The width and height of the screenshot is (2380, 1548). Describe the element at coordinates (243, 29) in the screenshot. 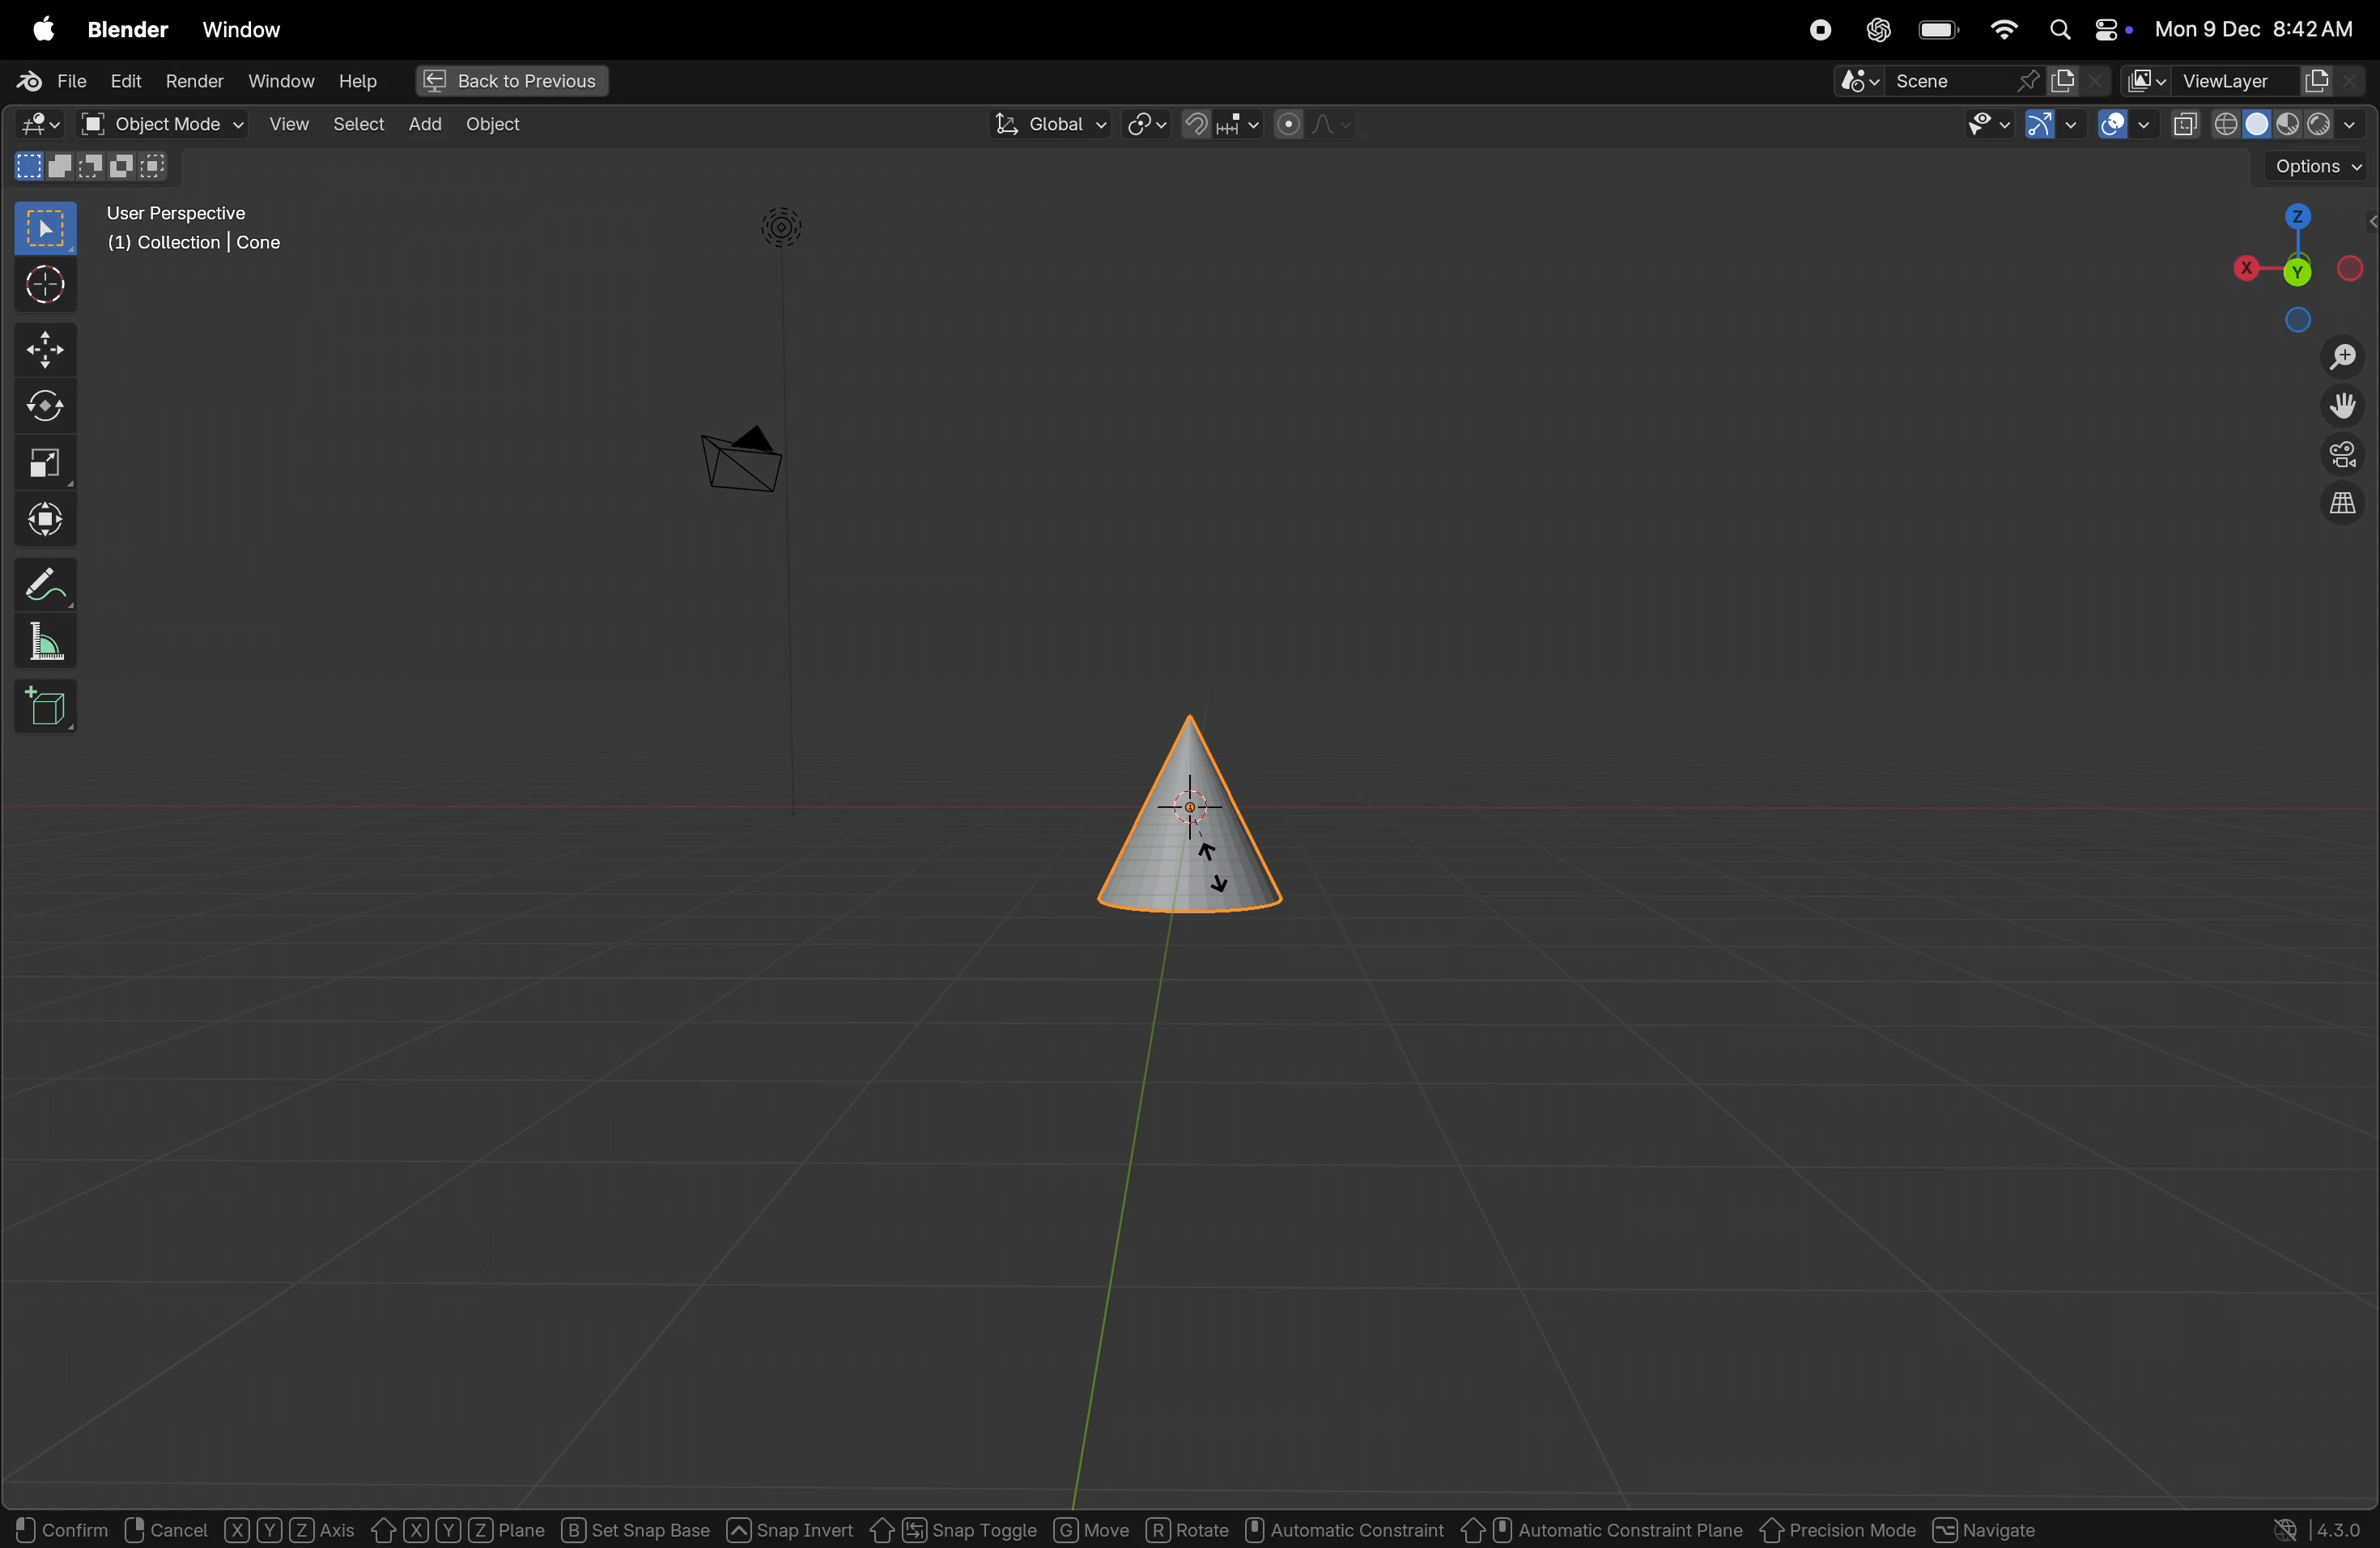

I see `Window` at that location.